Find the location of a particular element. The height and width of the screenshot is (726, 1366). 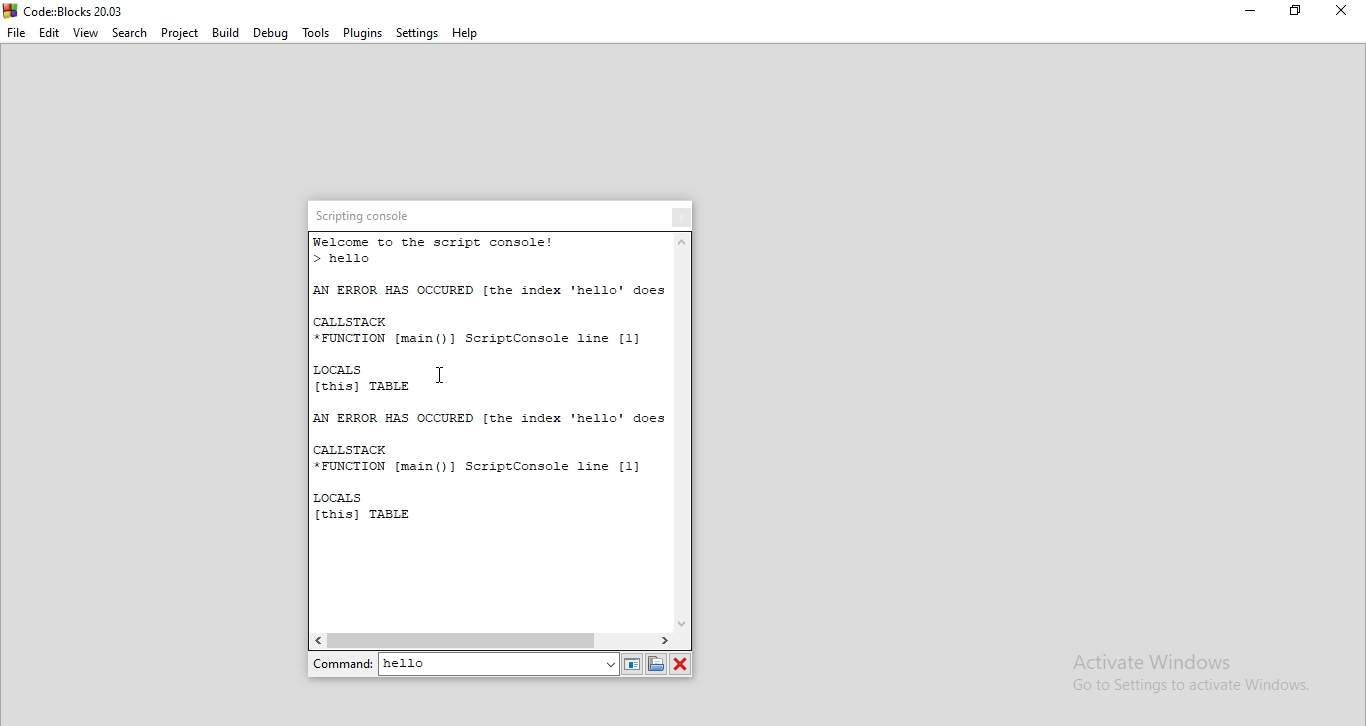

close is located at coordinates (681, 217).